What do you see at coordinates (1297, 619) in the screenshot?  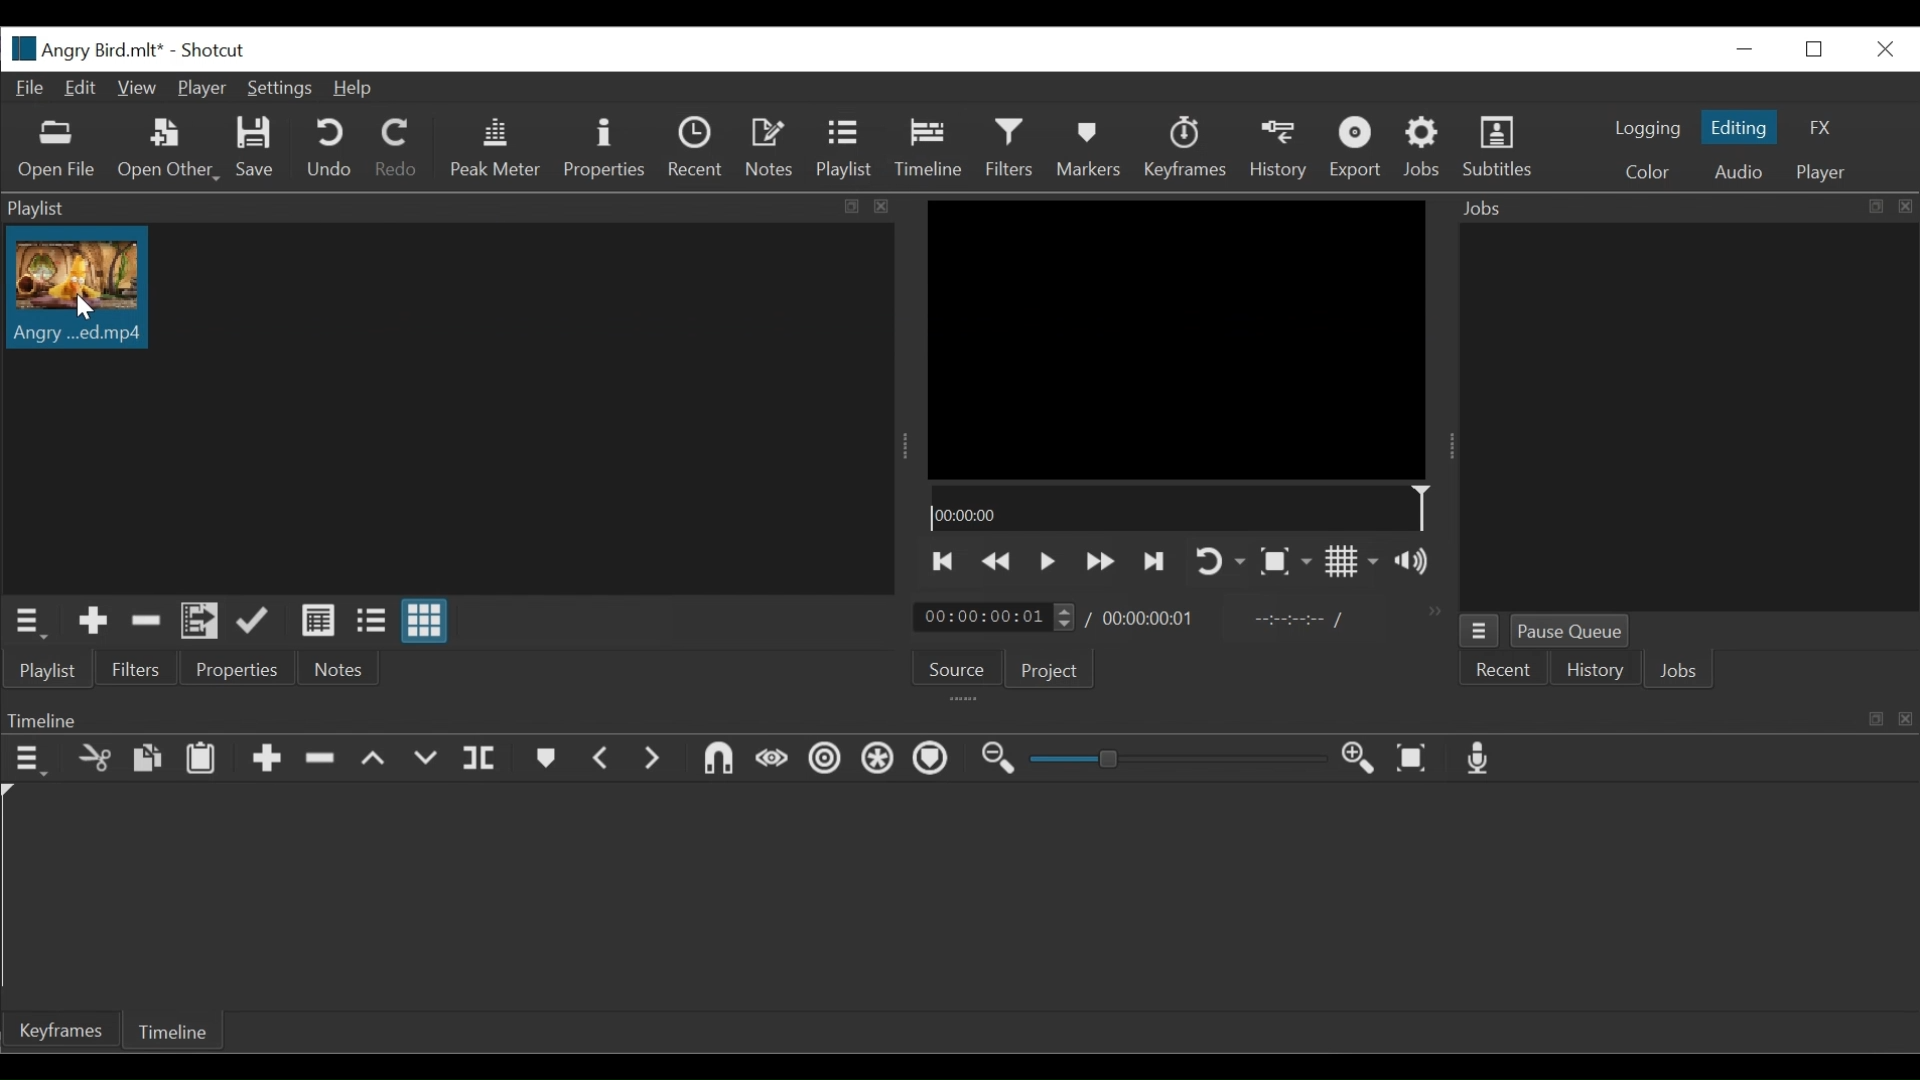 I see `In point` at bounding box center [1297, 619].